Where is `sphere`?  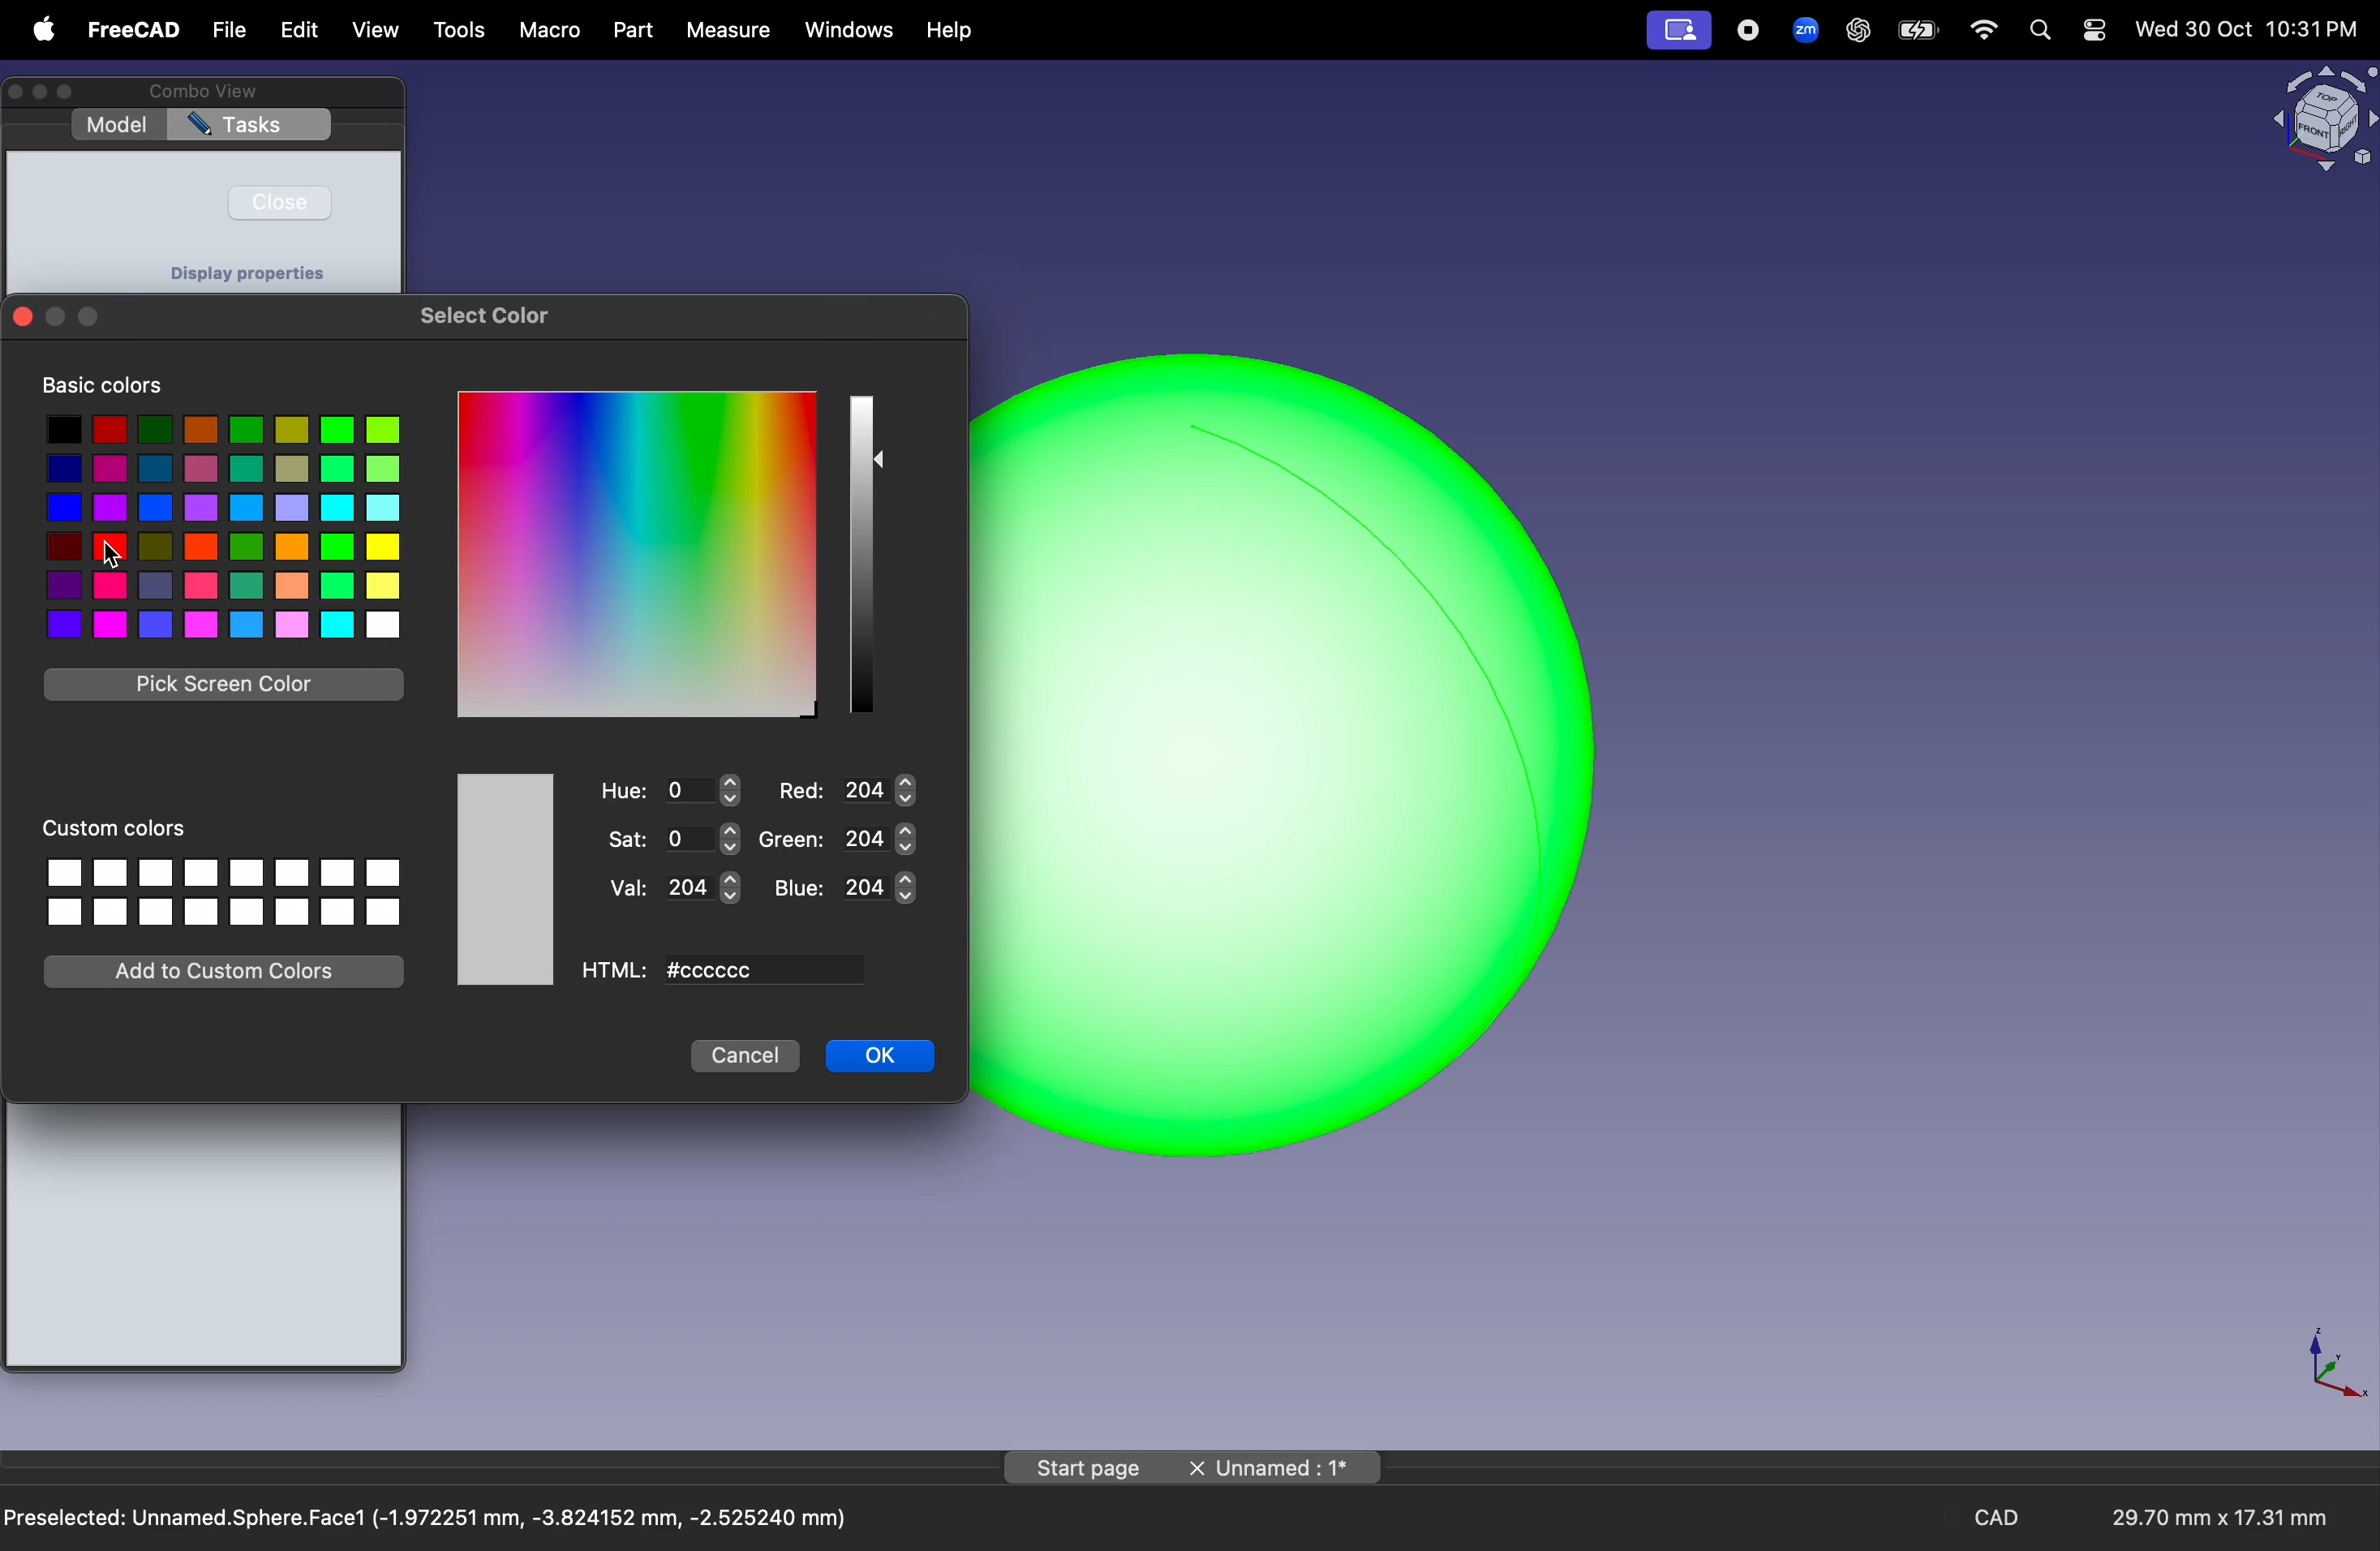
sphere is located at coordinates (1298, 754).